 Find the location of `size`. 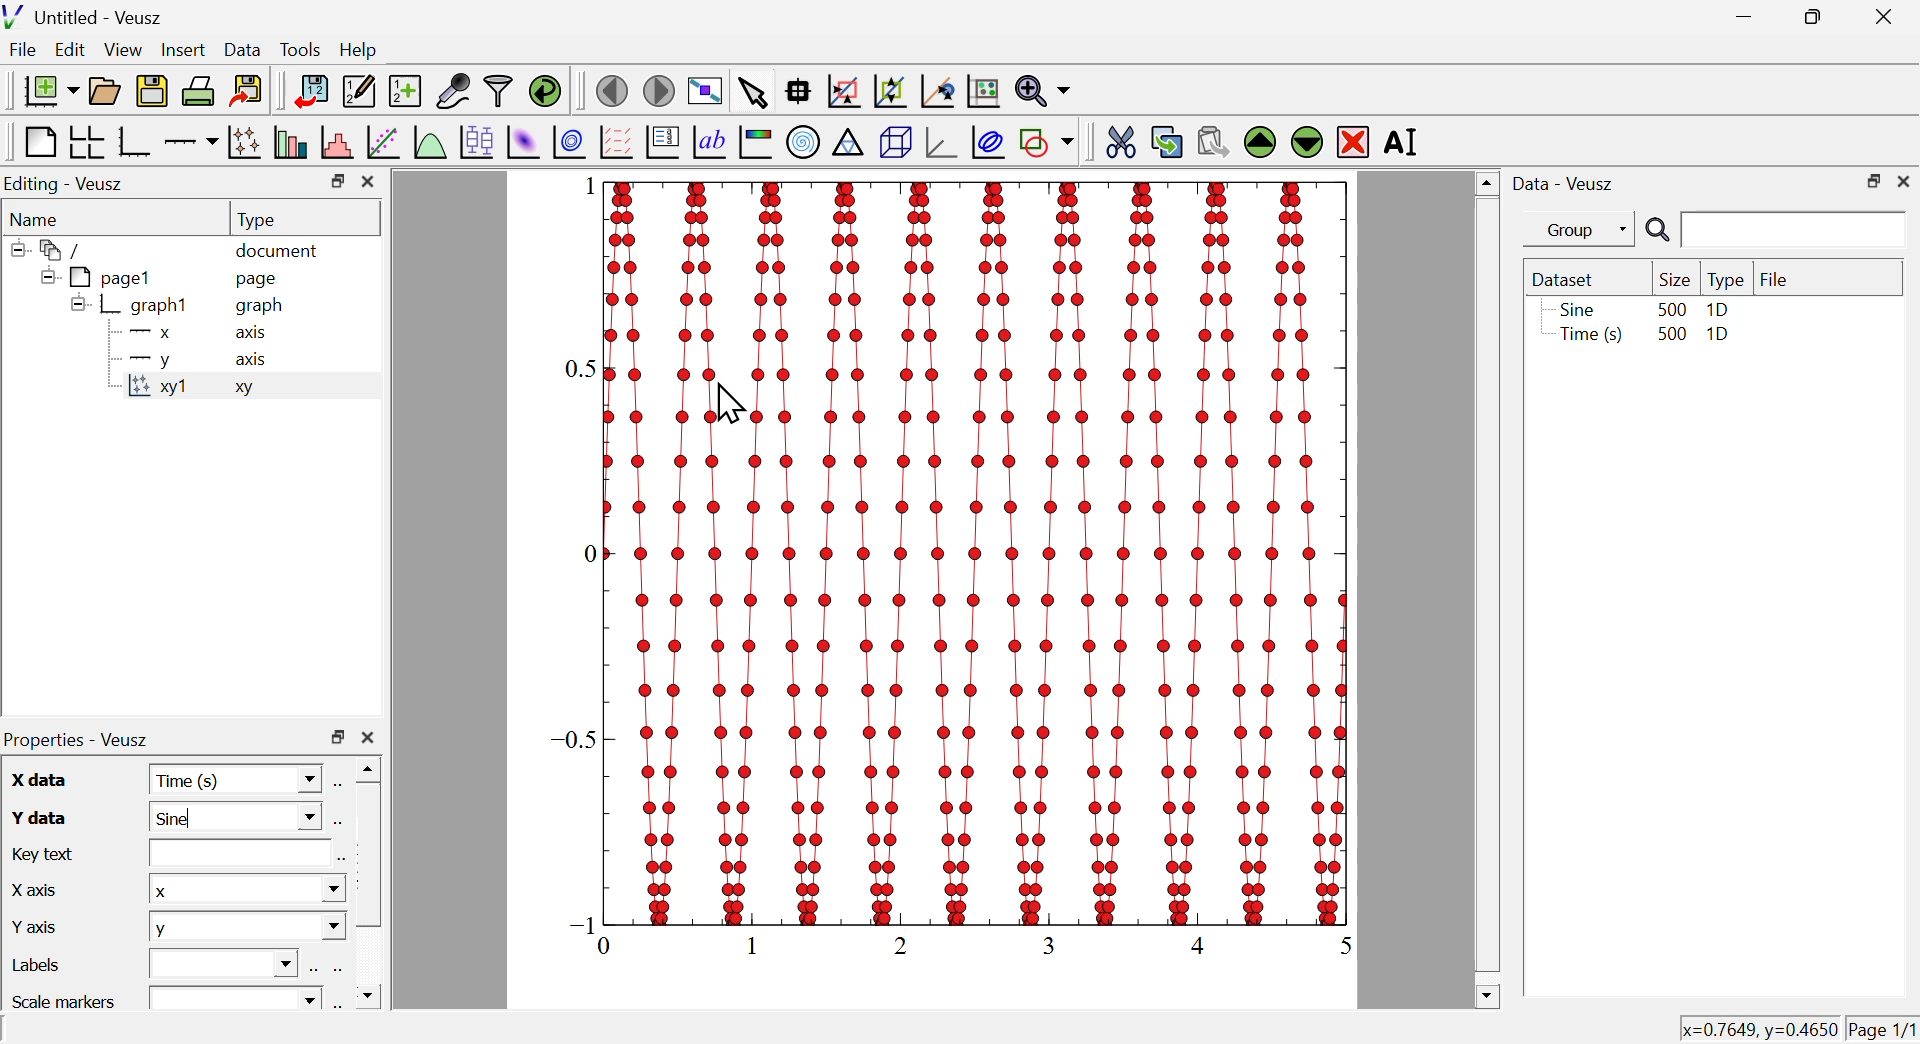

size is located at coordinates (1672, 279).